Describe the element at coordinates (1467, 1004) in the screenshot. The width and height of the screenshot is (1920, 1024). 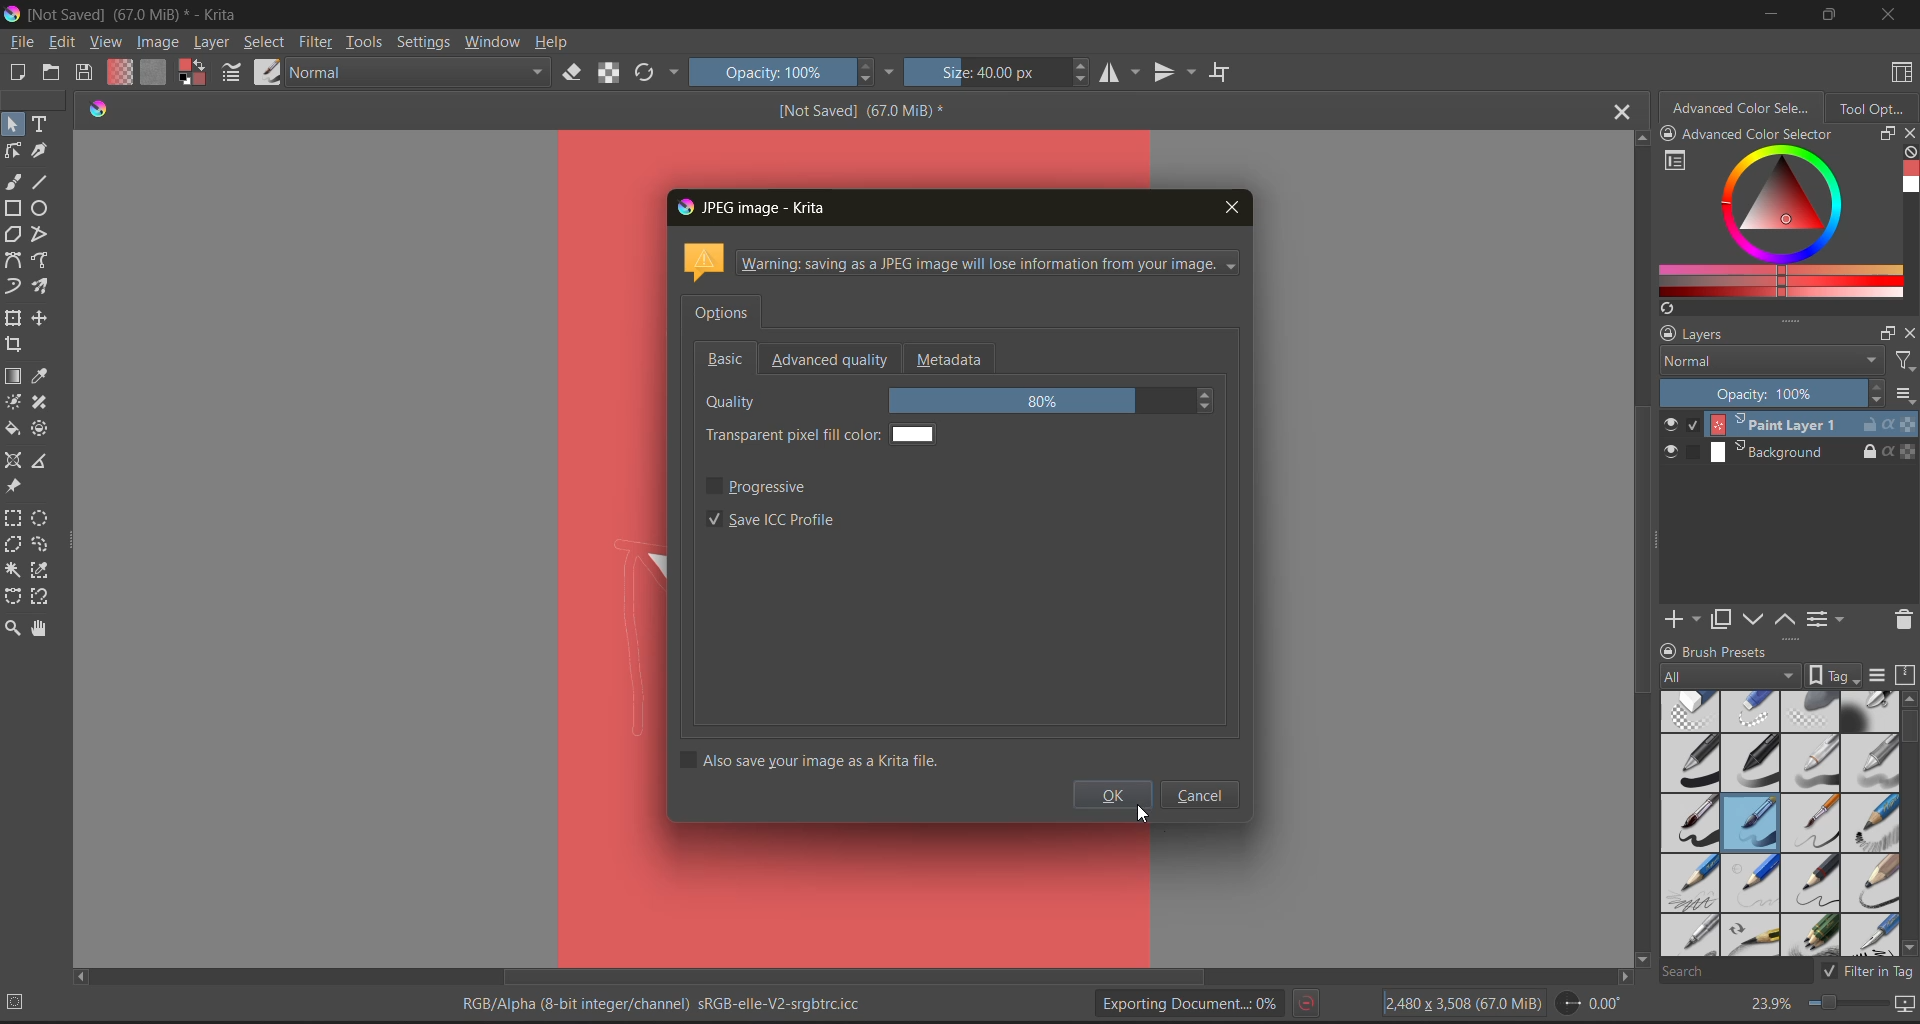
I see `image description` at that location.